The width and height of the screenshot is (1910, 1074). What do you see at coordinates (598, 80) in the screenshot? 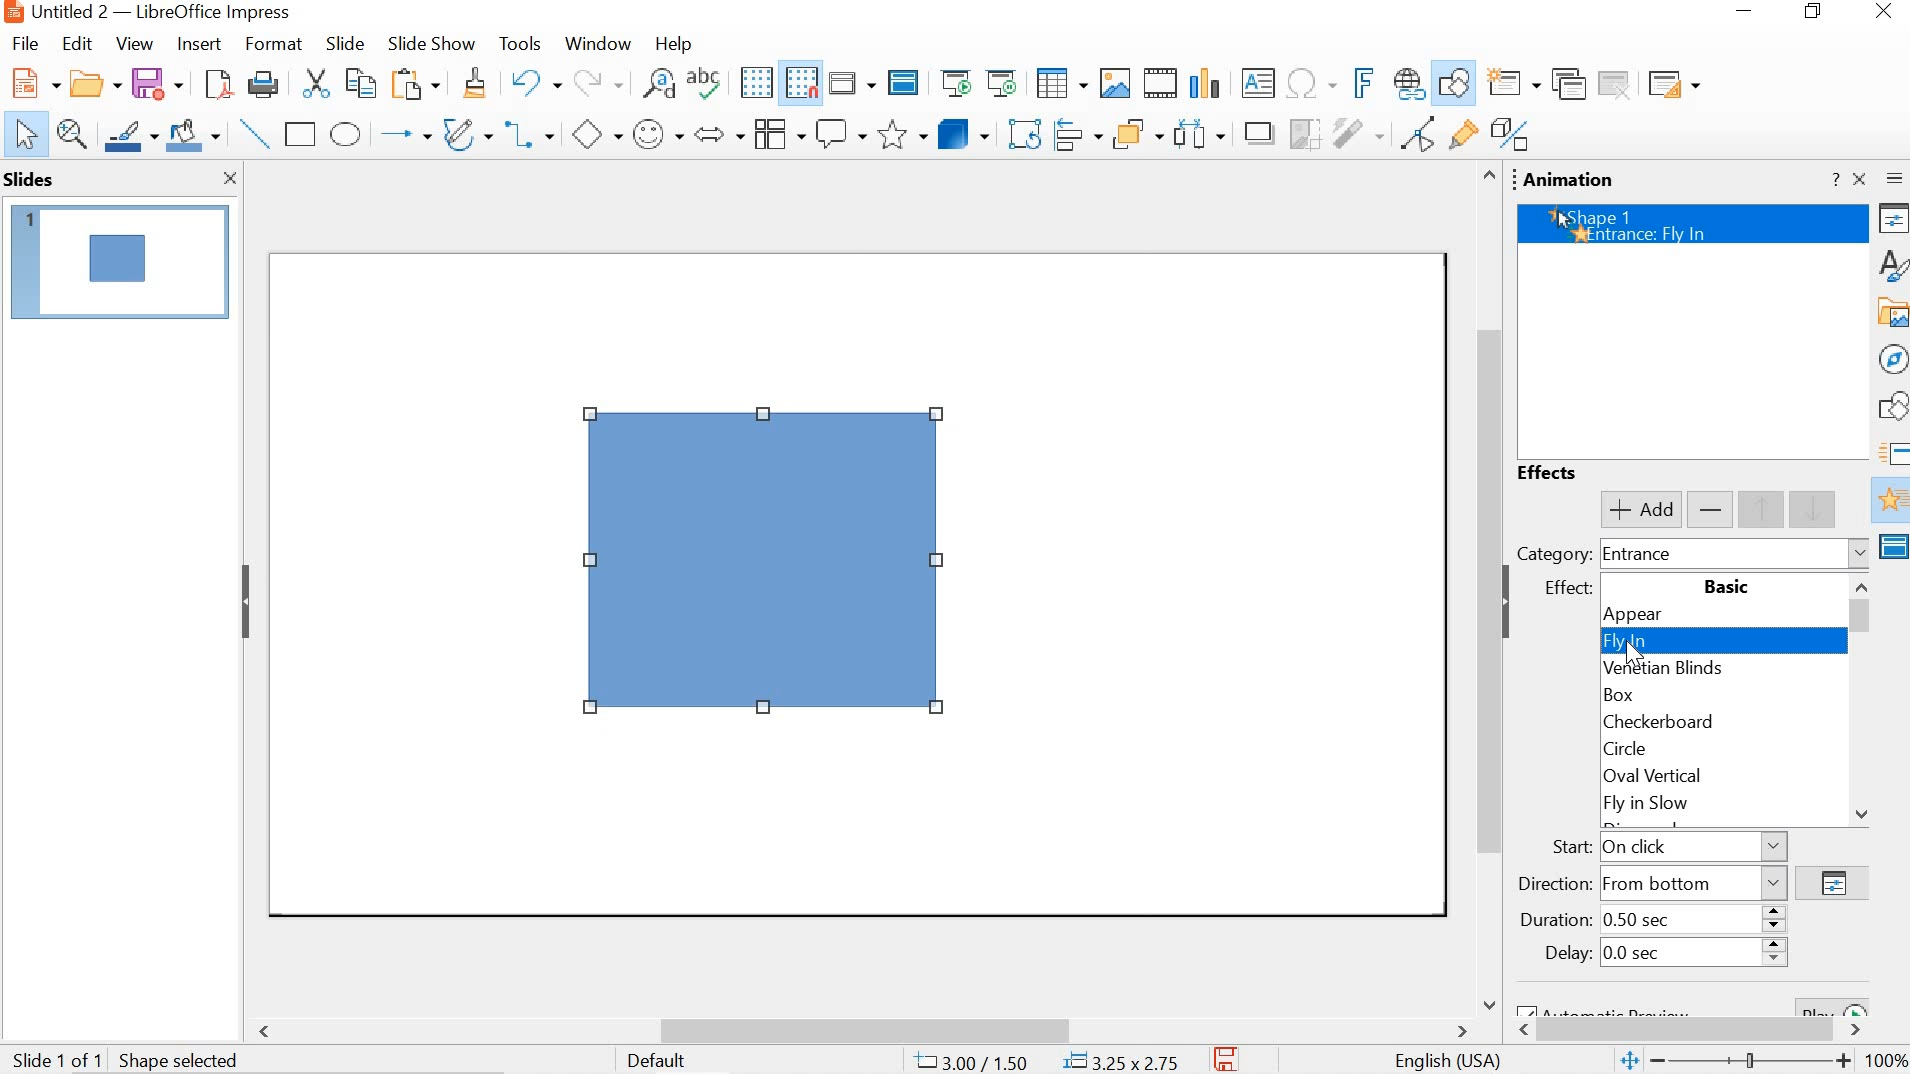
I see `redo` at bounding box center [598, 80].